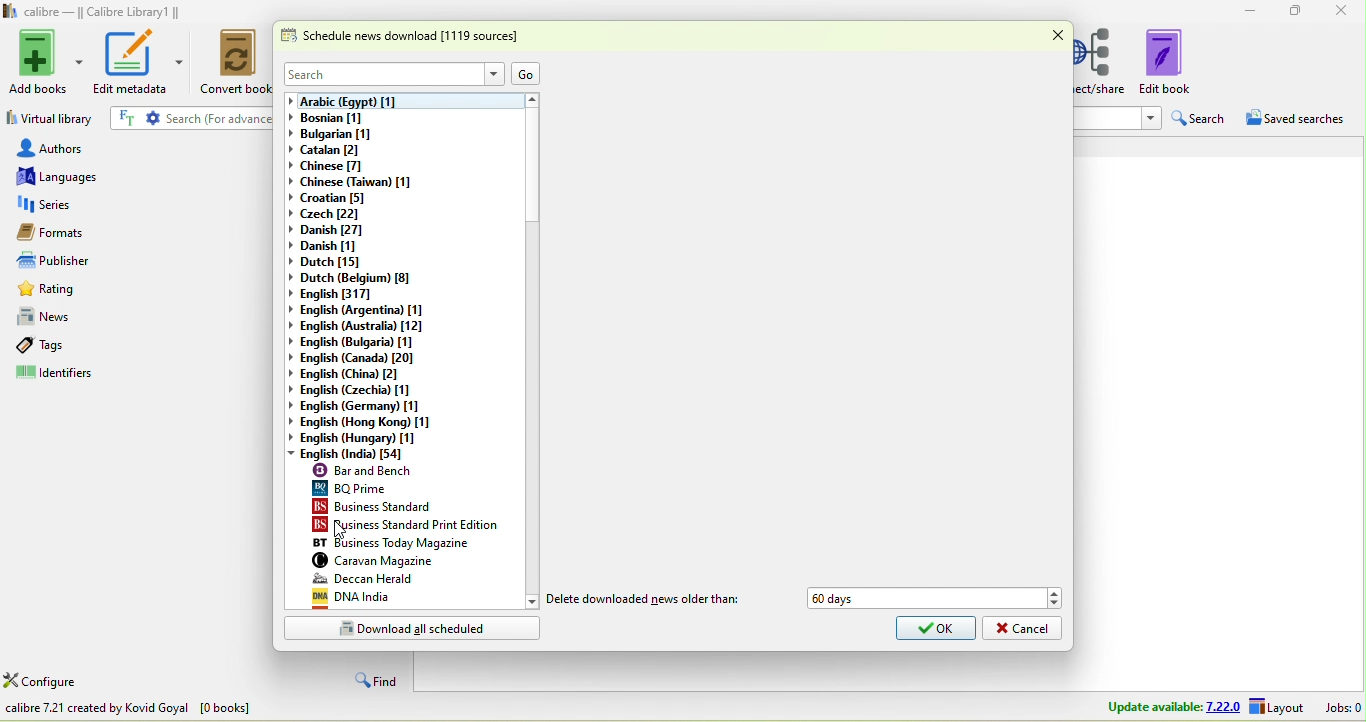 Image resolution: width=1366 pixels, height=722 pixels. What do you see at coordinates (51, 117) in the screenshot?
I see `virtual library` at bounding box center [51, 117].